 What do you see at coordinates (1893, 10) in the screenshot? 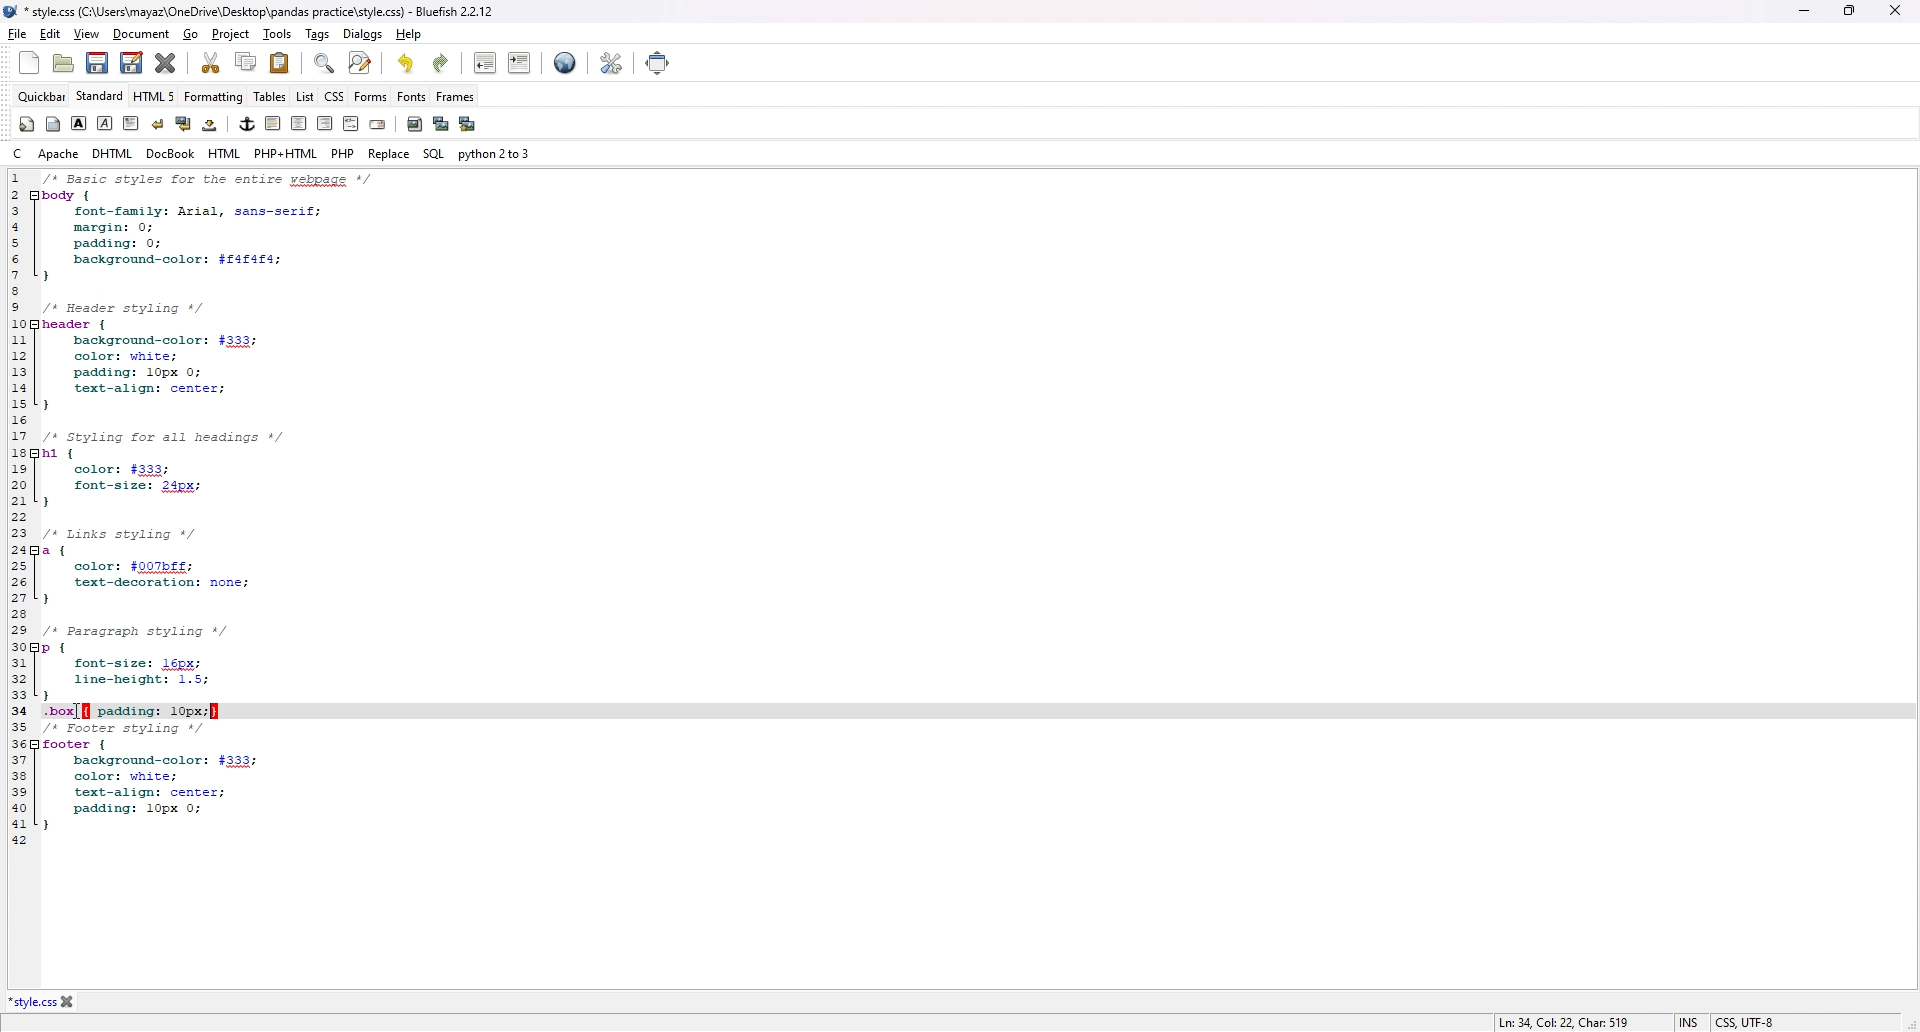
I see `close` at bounding box center [1893, 10].